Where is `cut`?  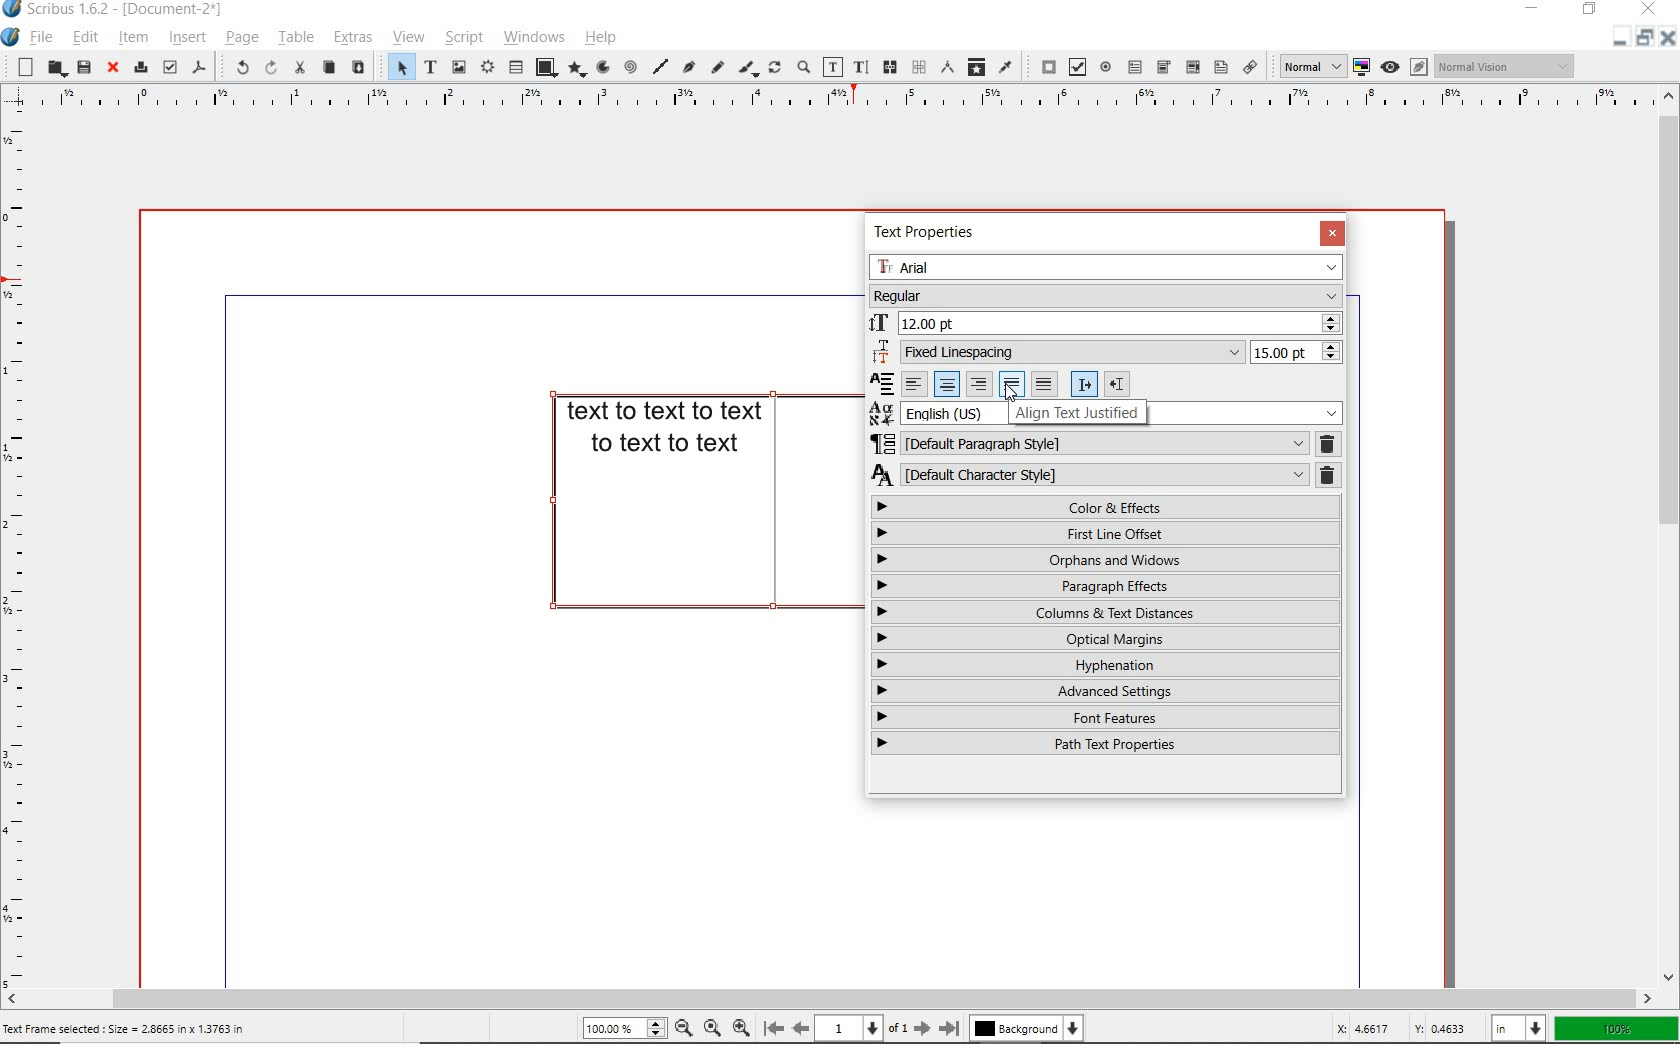 cut is located at coordinates (297, 68).